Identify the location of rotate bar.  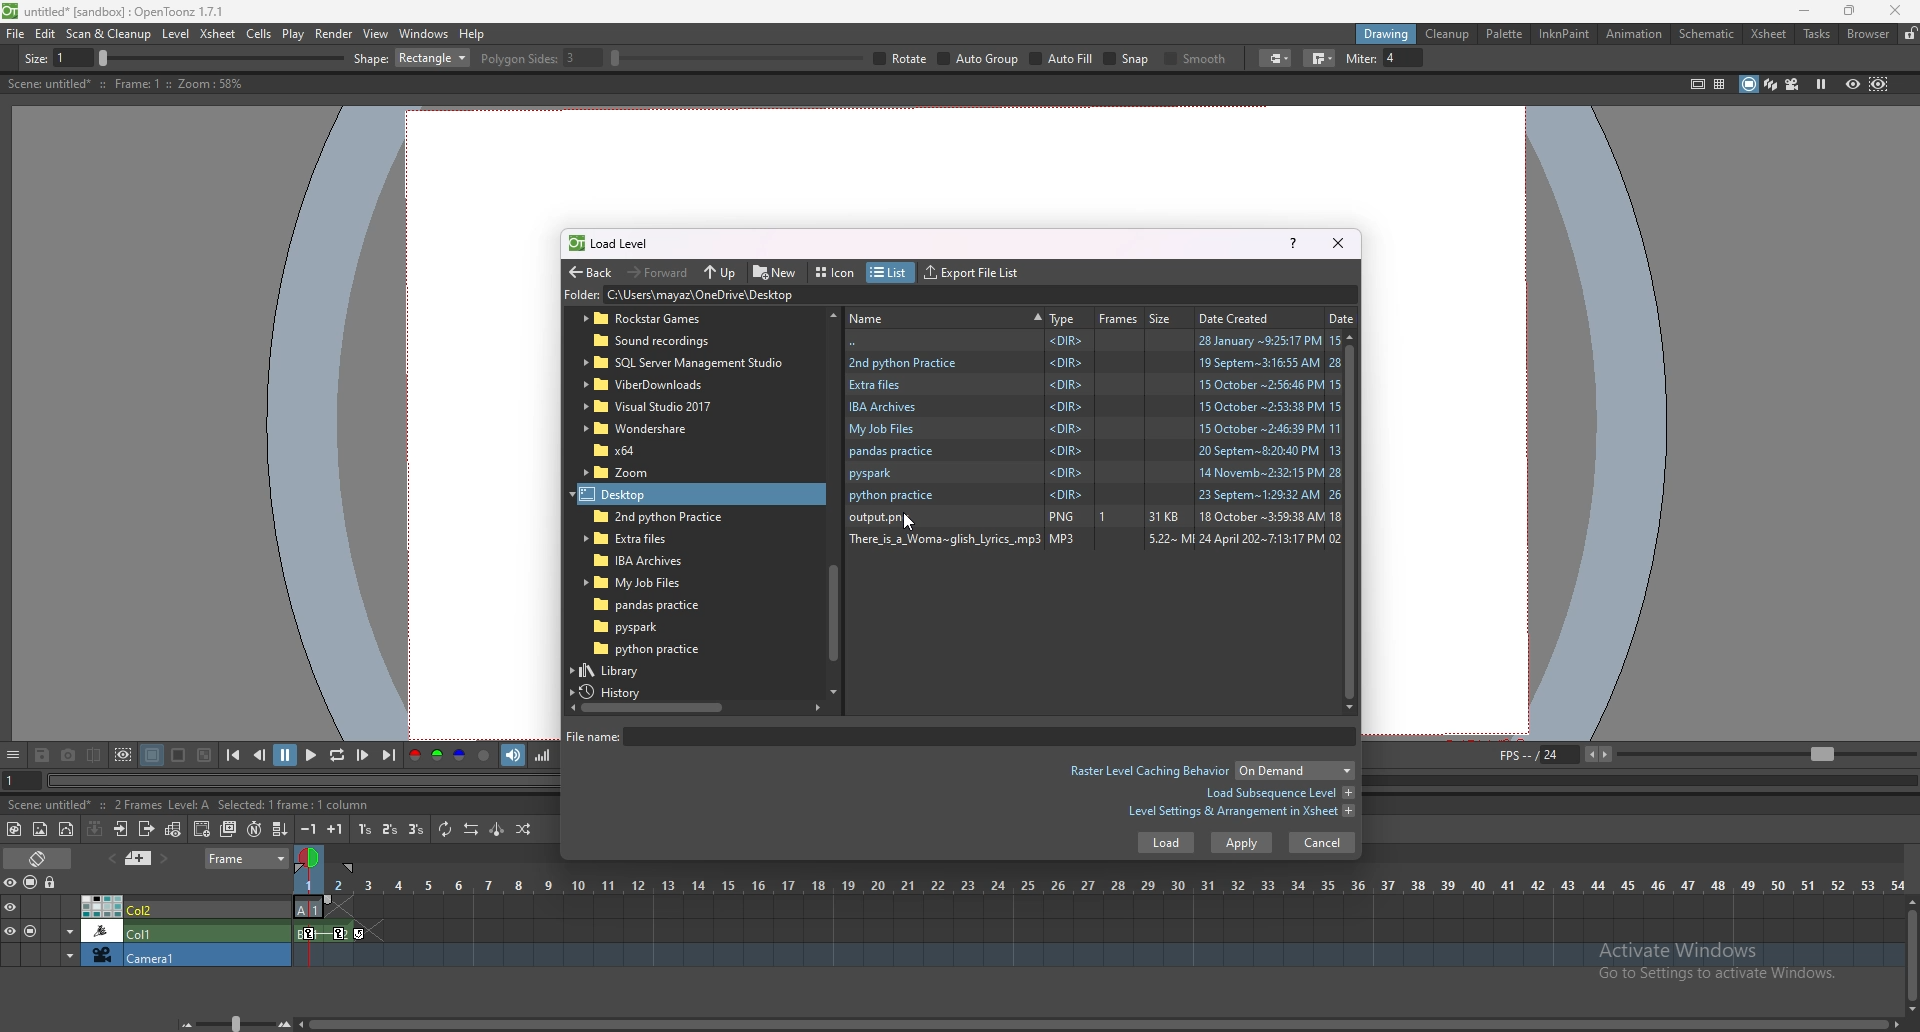
(1139, 58).